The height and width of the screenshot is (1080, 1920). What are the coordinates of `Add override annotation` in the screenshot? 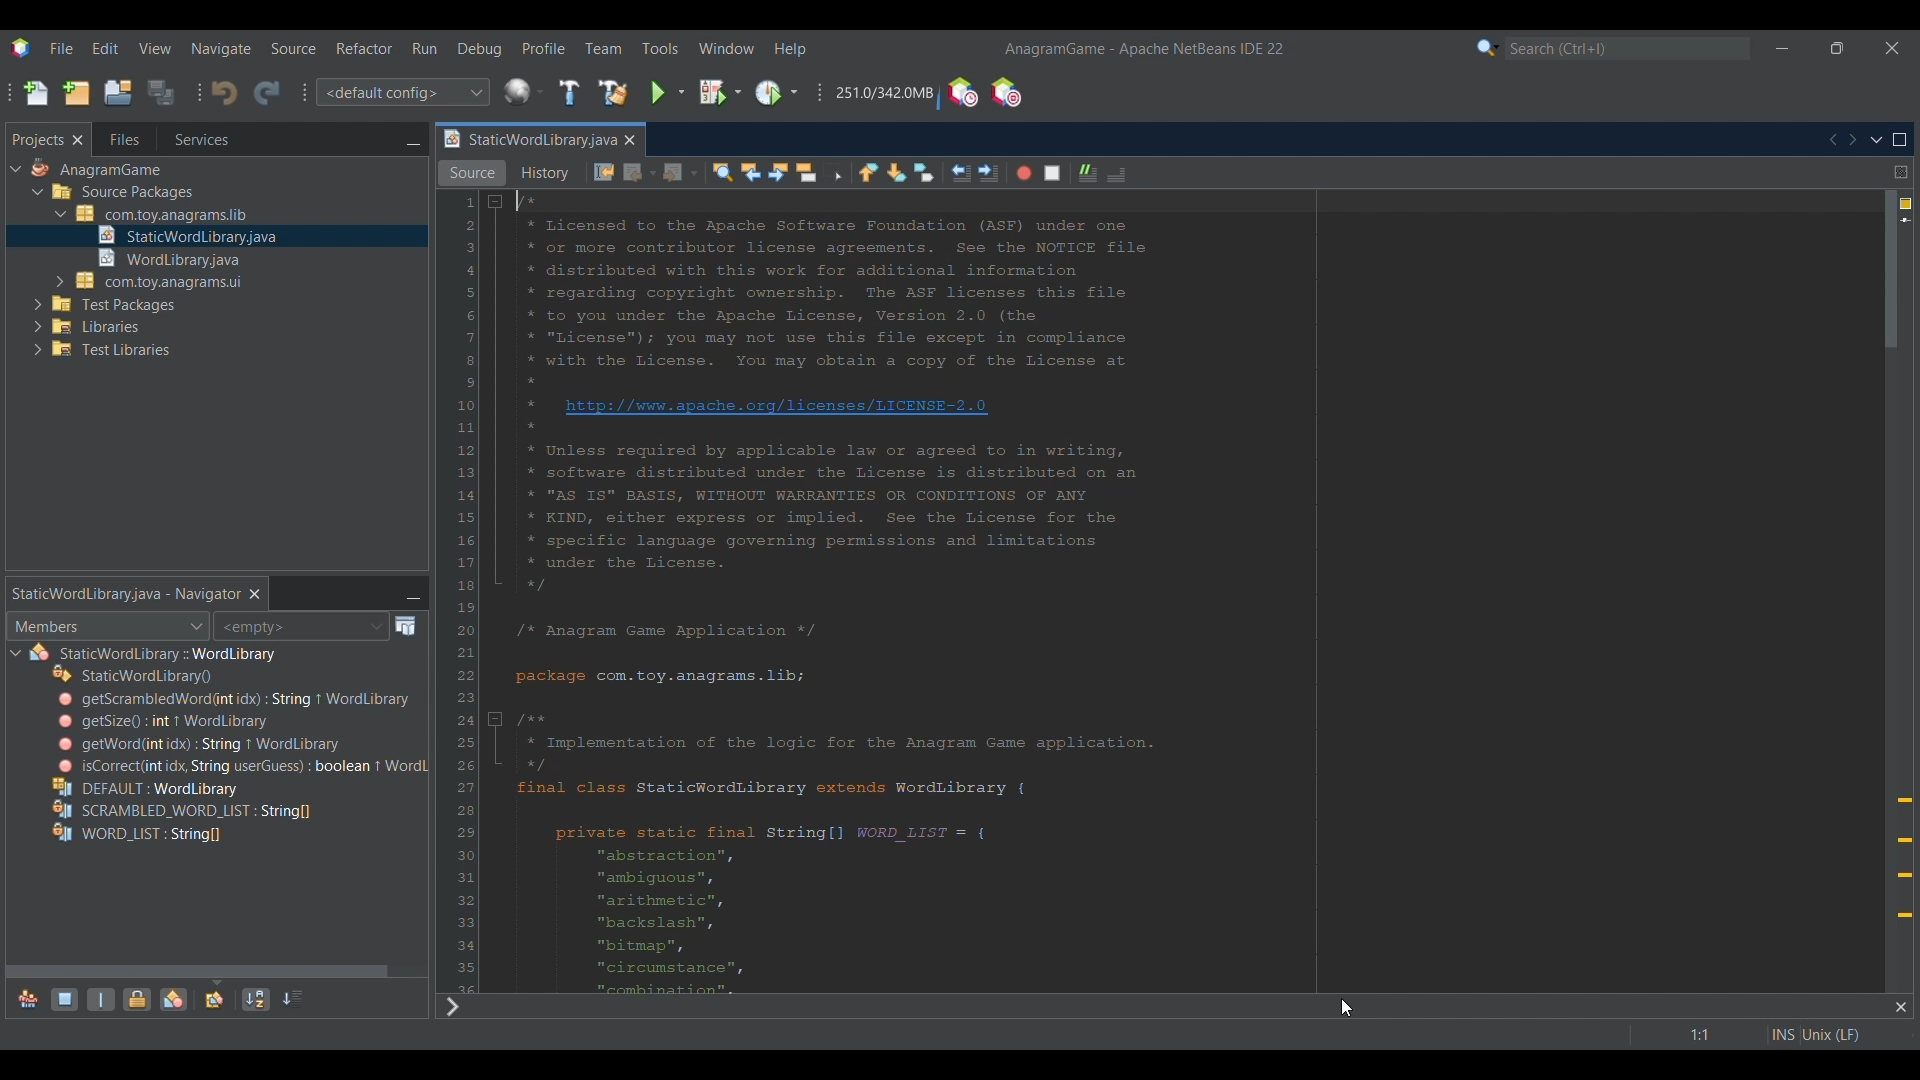 It's located at (1904, 859).